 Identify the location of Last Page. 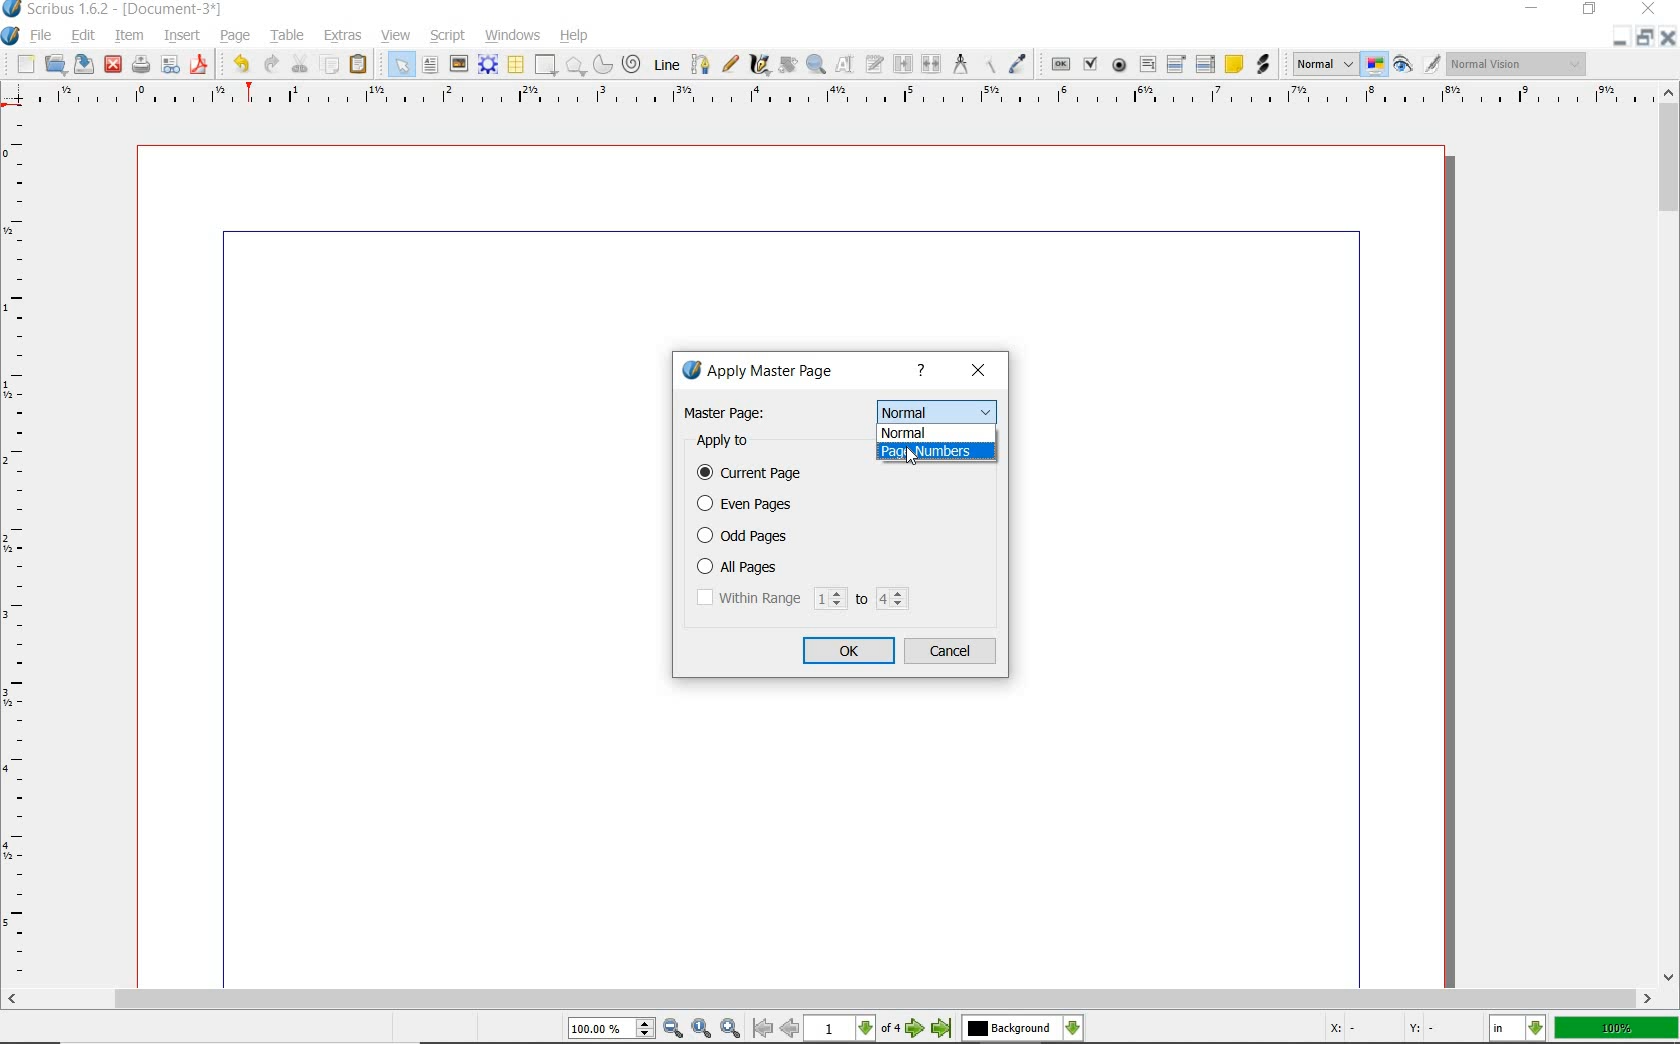
(942, 1031).